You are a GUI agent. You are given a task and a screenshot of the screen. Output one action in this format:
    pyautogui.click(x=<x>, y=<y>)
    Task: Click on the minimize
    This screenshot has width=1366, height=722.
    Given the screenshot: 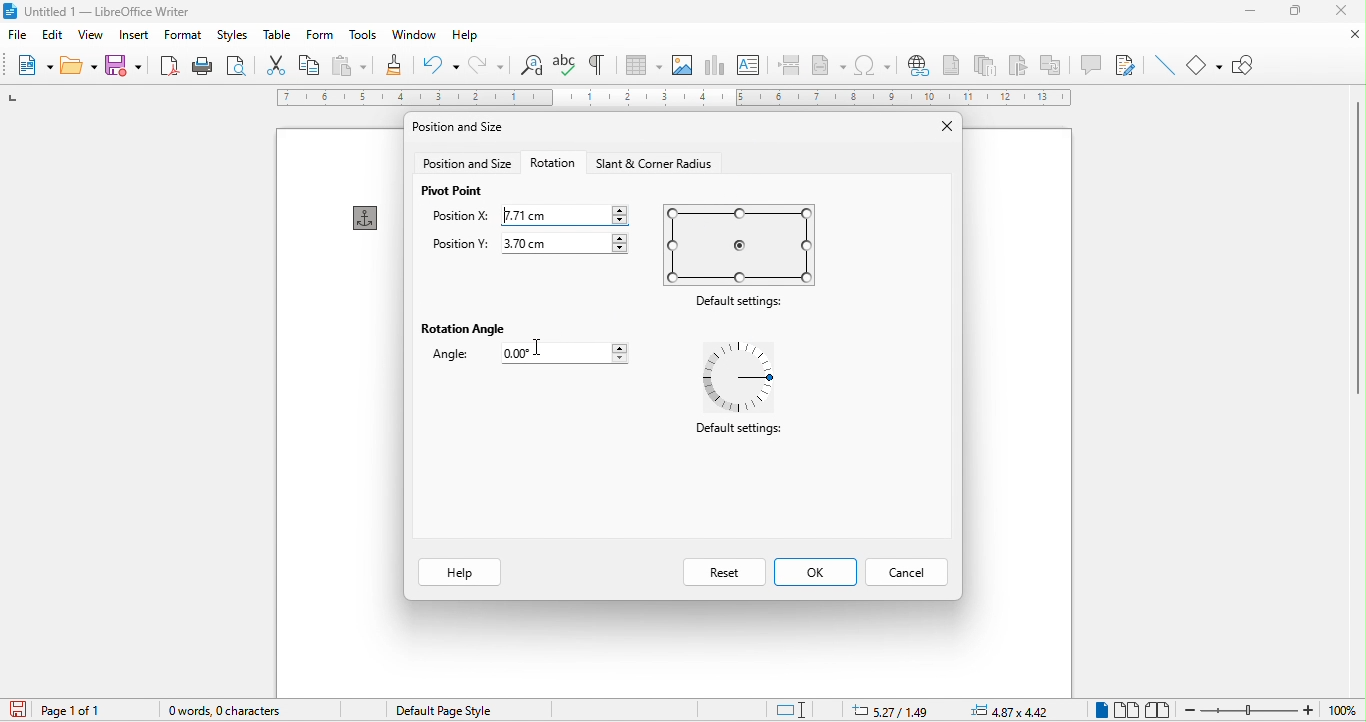 What is the action you would take?
    pyautogui.click(x=1250, y=11)
    